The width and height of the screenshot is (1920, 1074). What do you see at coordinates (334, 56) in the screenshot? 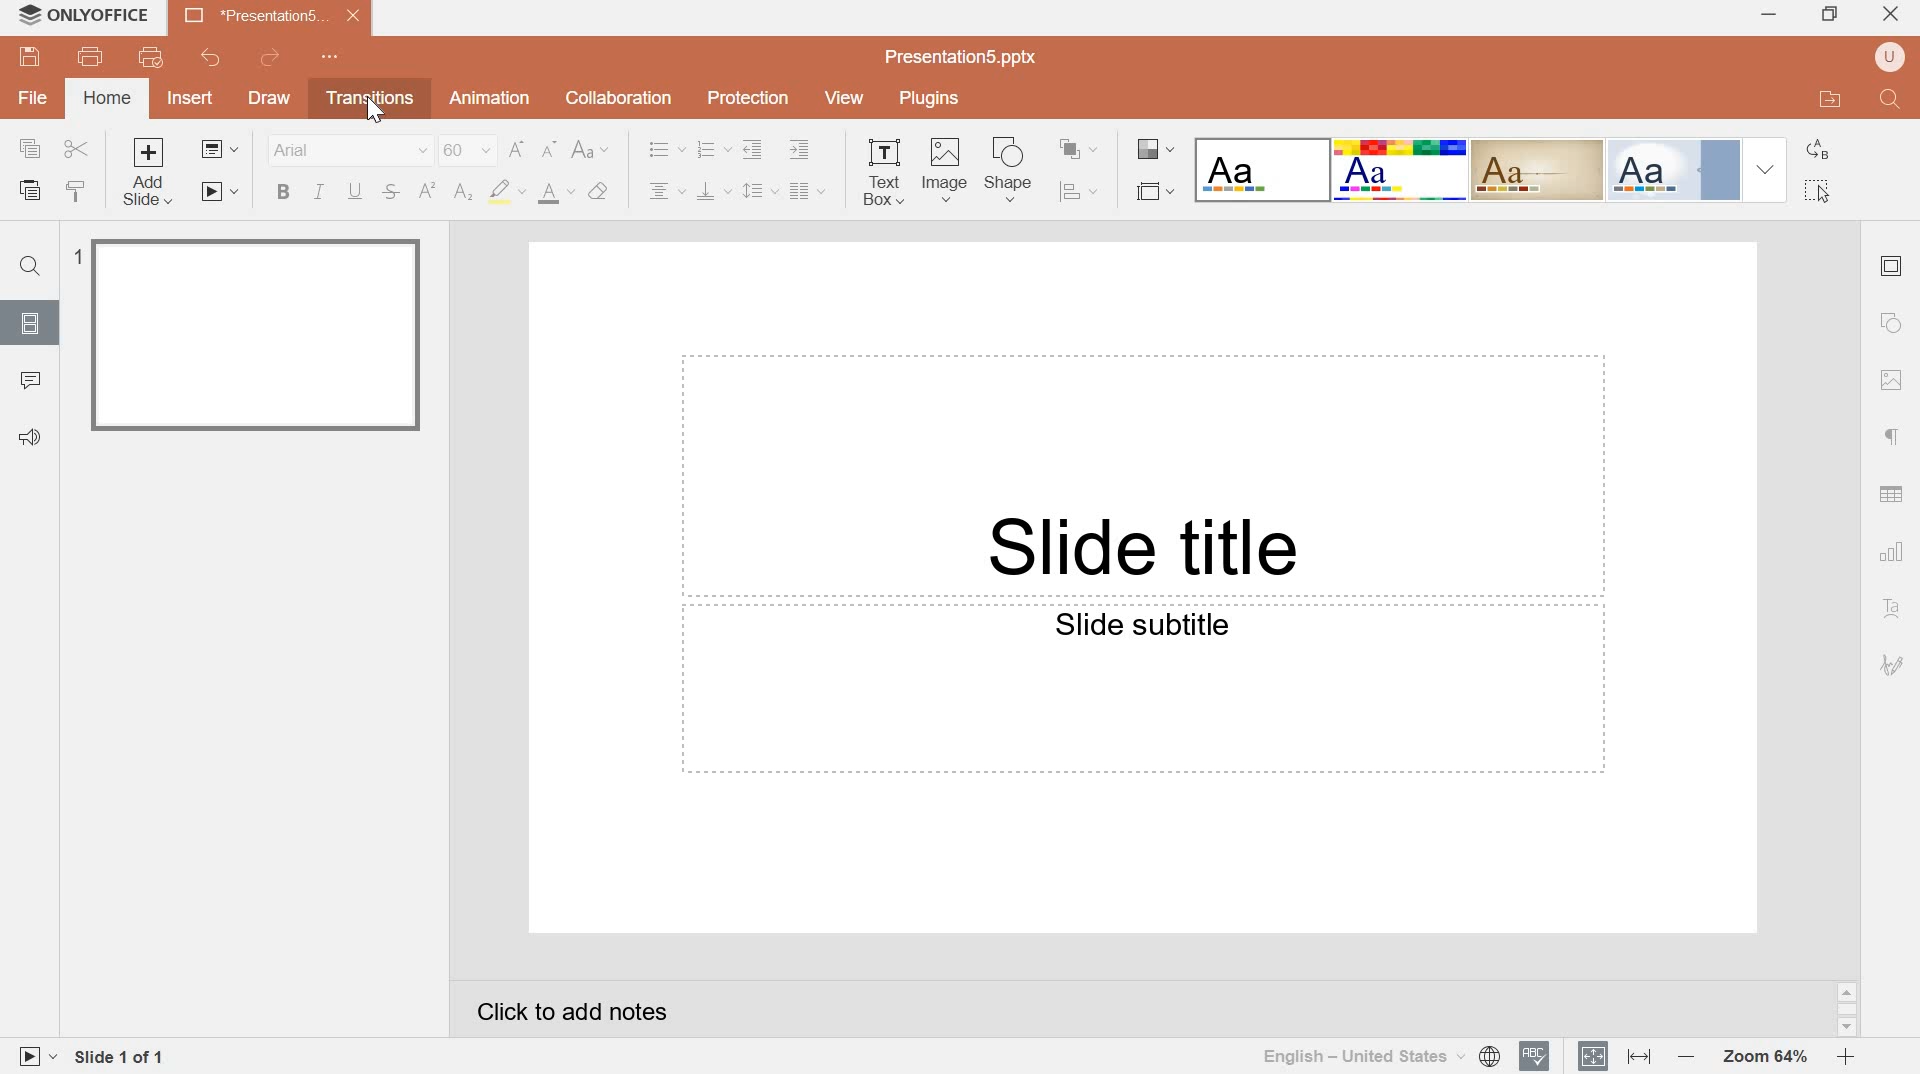
I see `customize quick access toolbar` at bounding box center [334, 56].